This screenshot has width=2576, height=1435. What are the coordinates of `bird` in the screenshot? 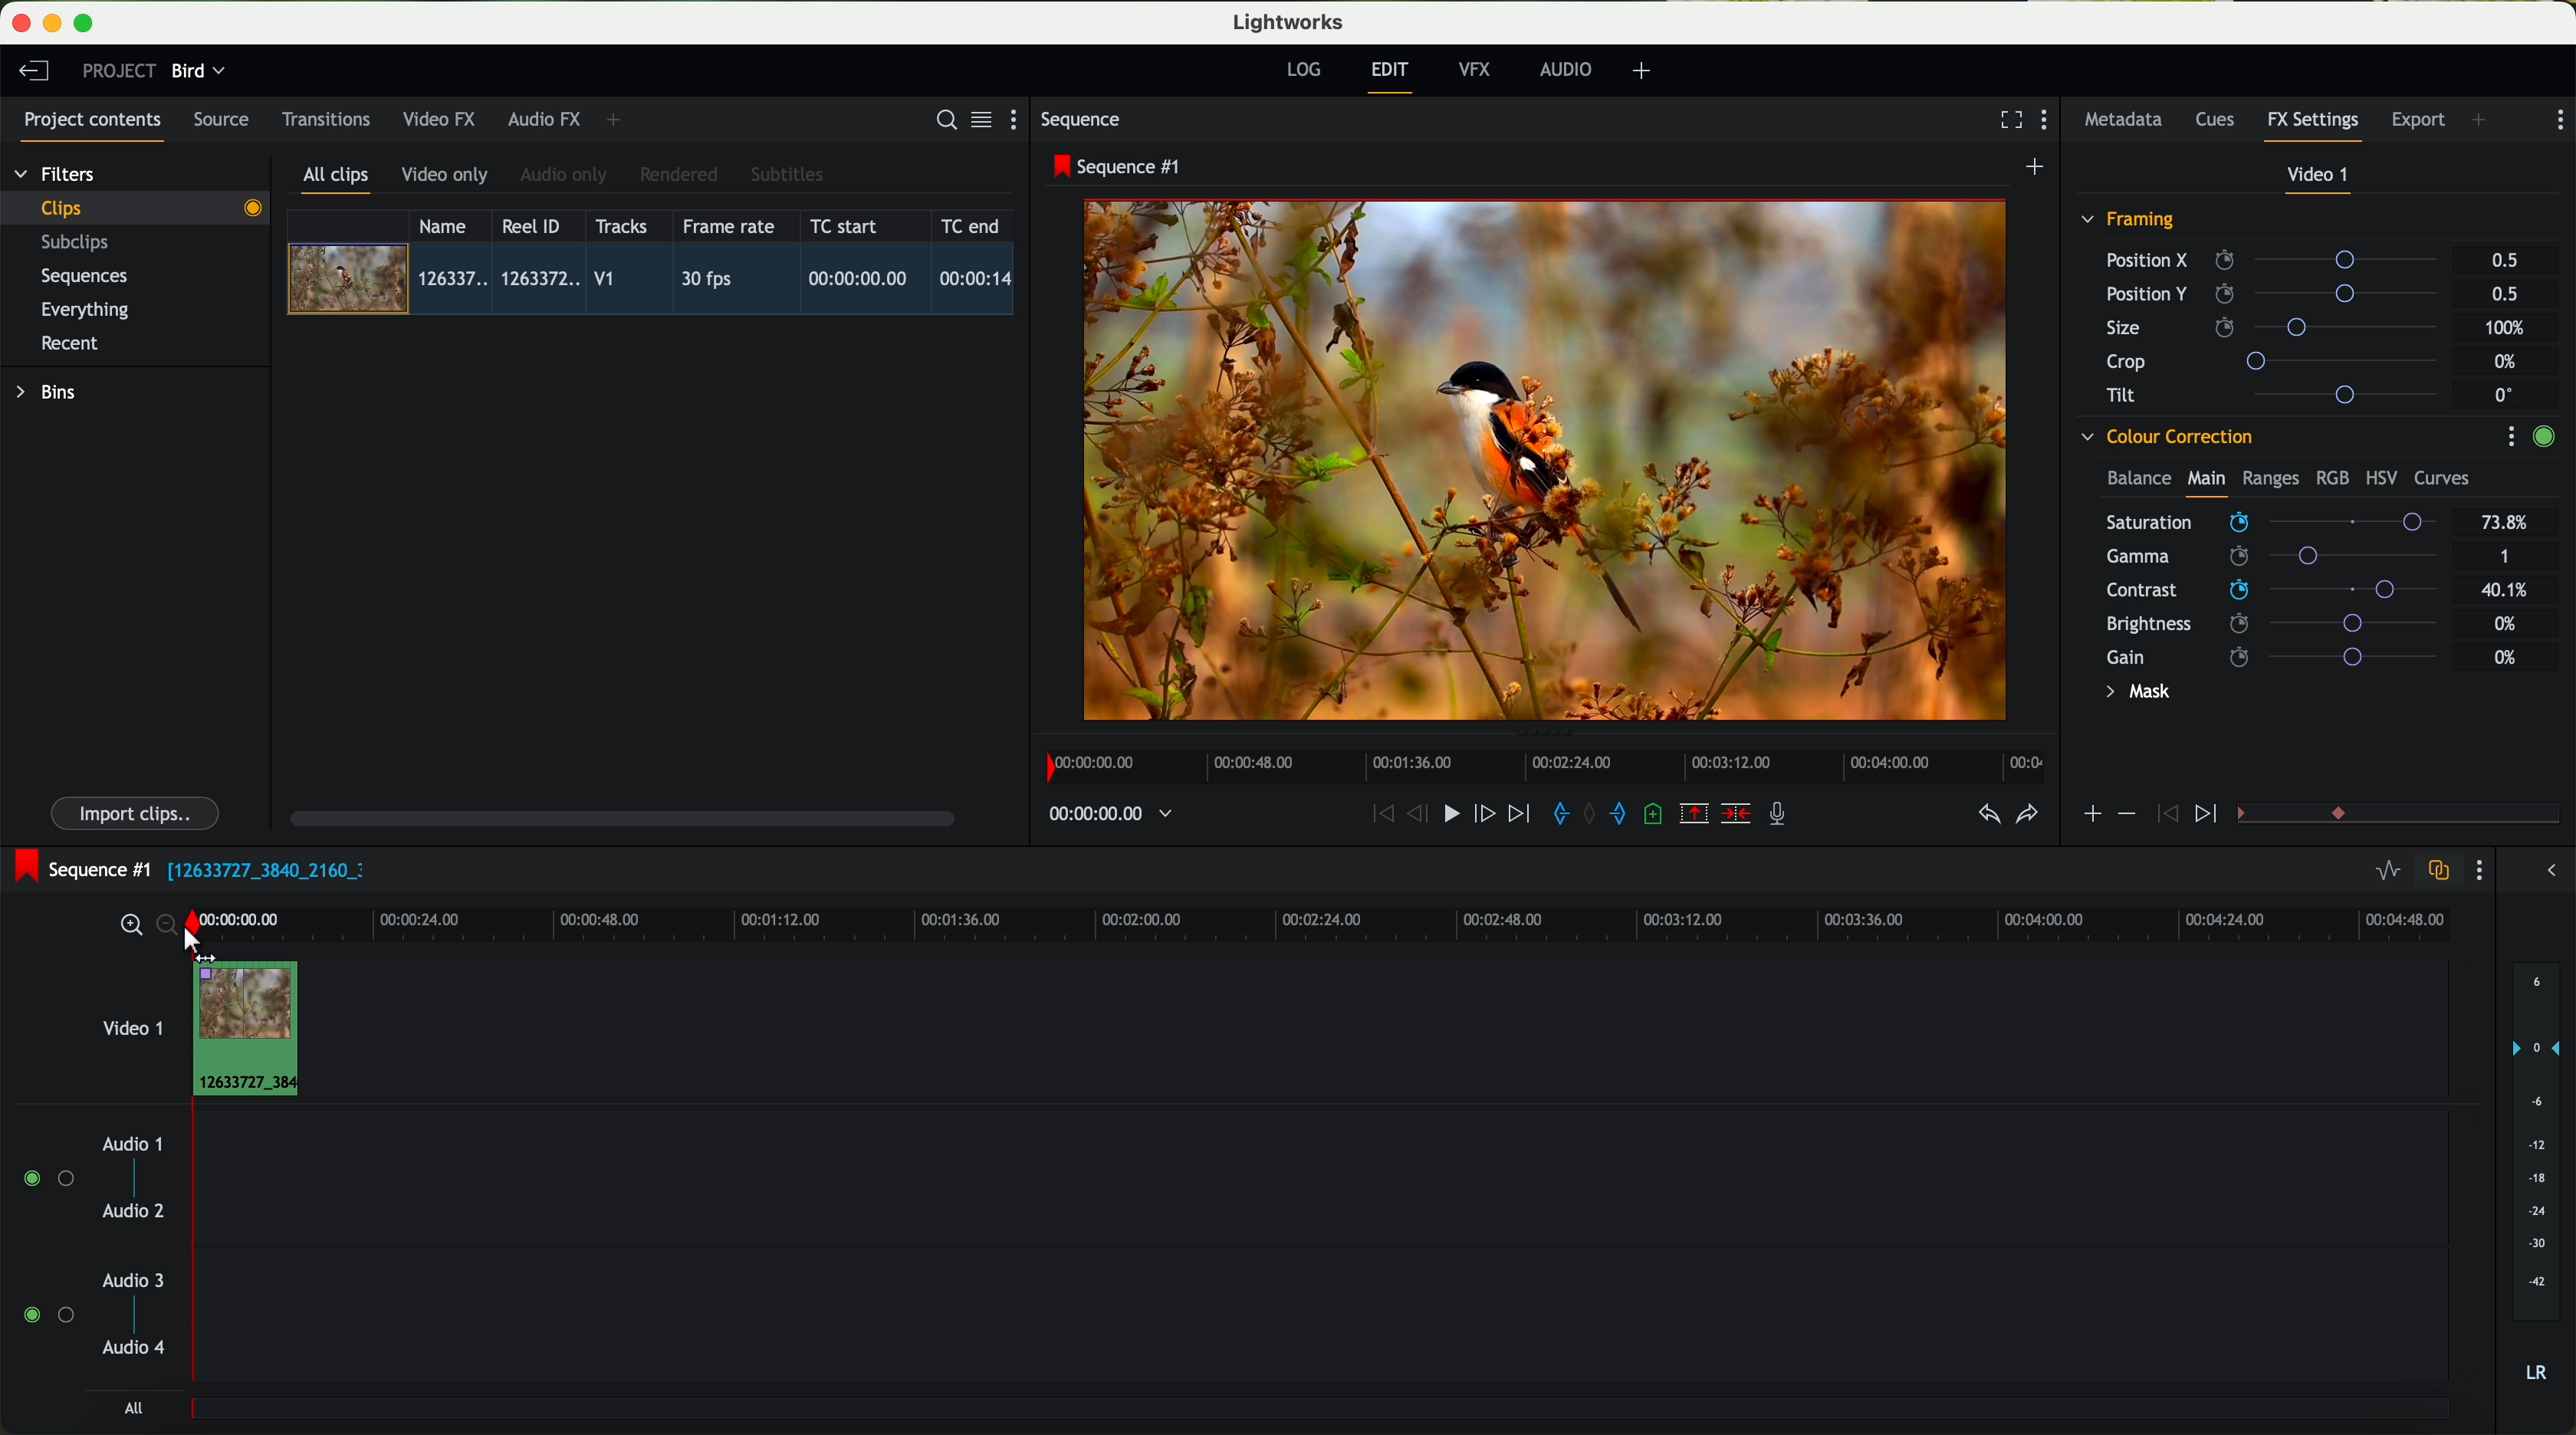 It's located at (198, 72).